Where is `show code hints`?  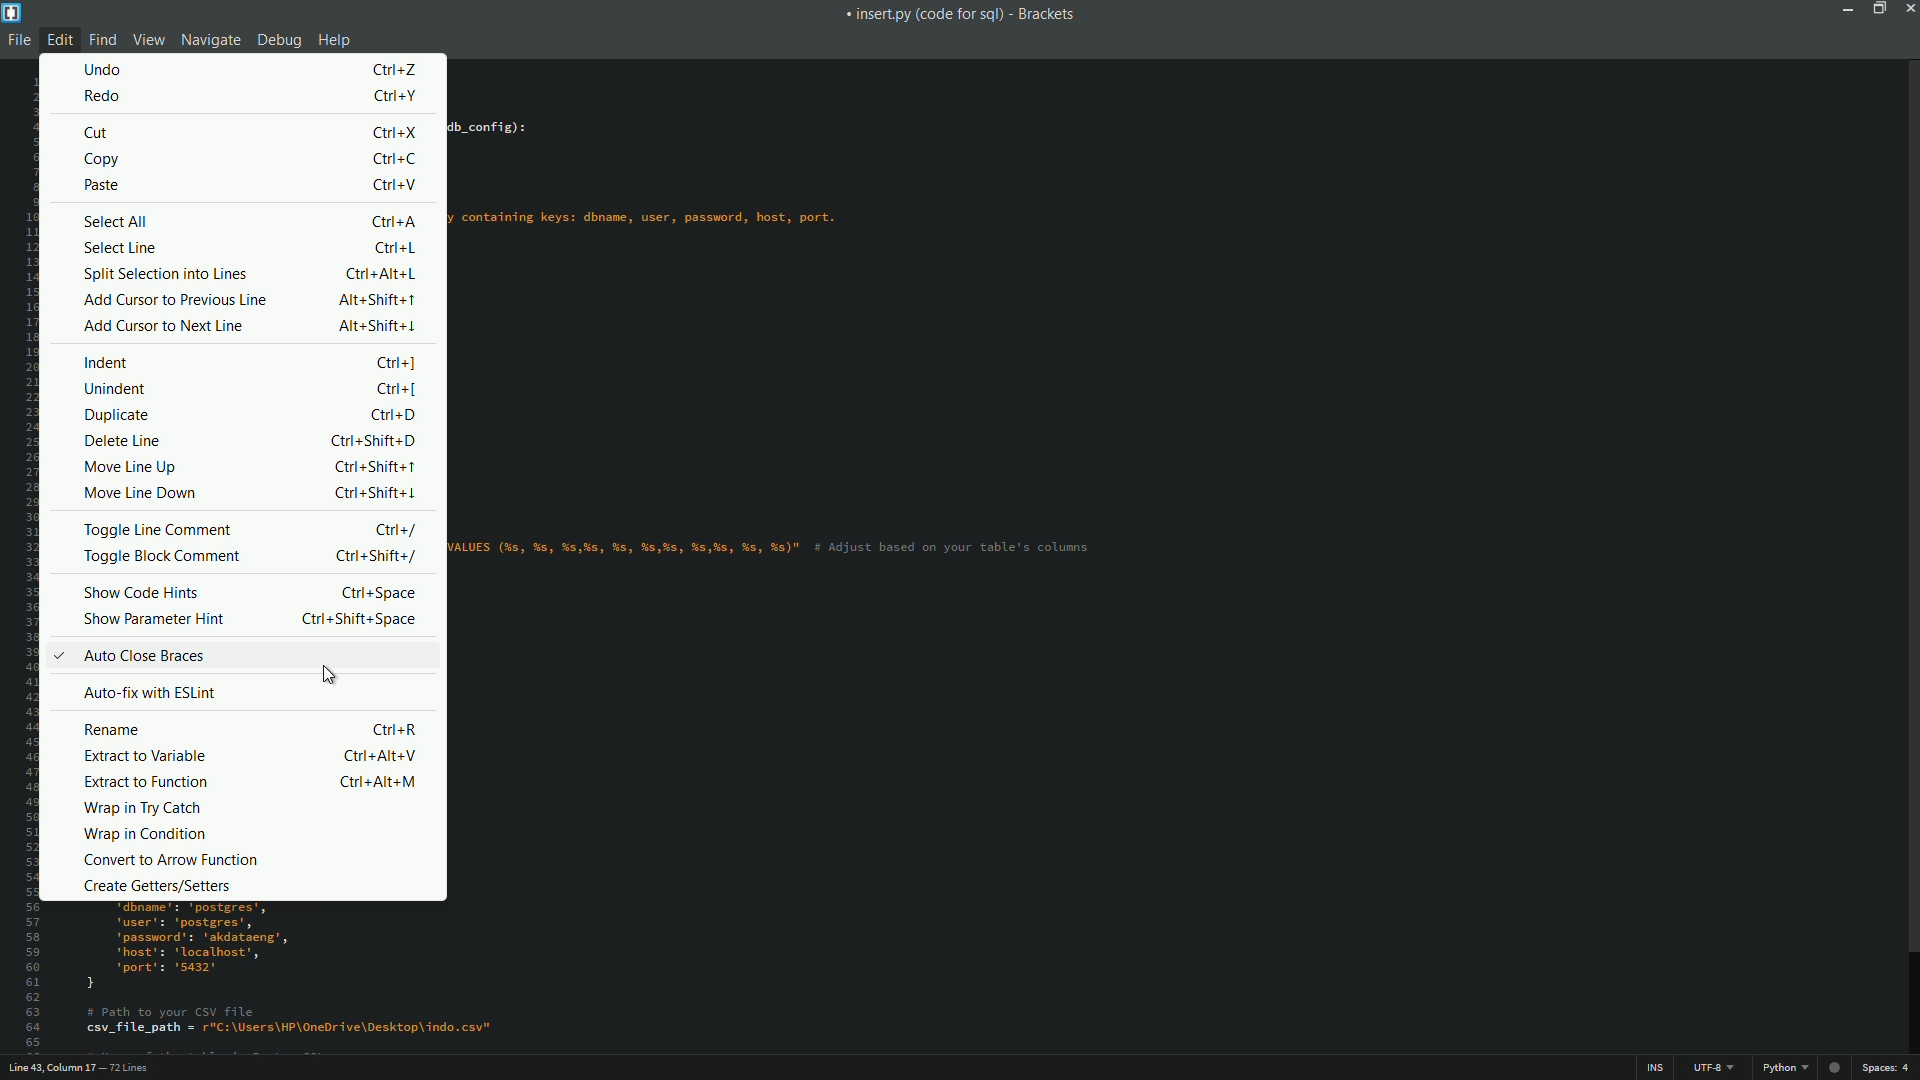
show code hints is located at coordinates (145, 594).